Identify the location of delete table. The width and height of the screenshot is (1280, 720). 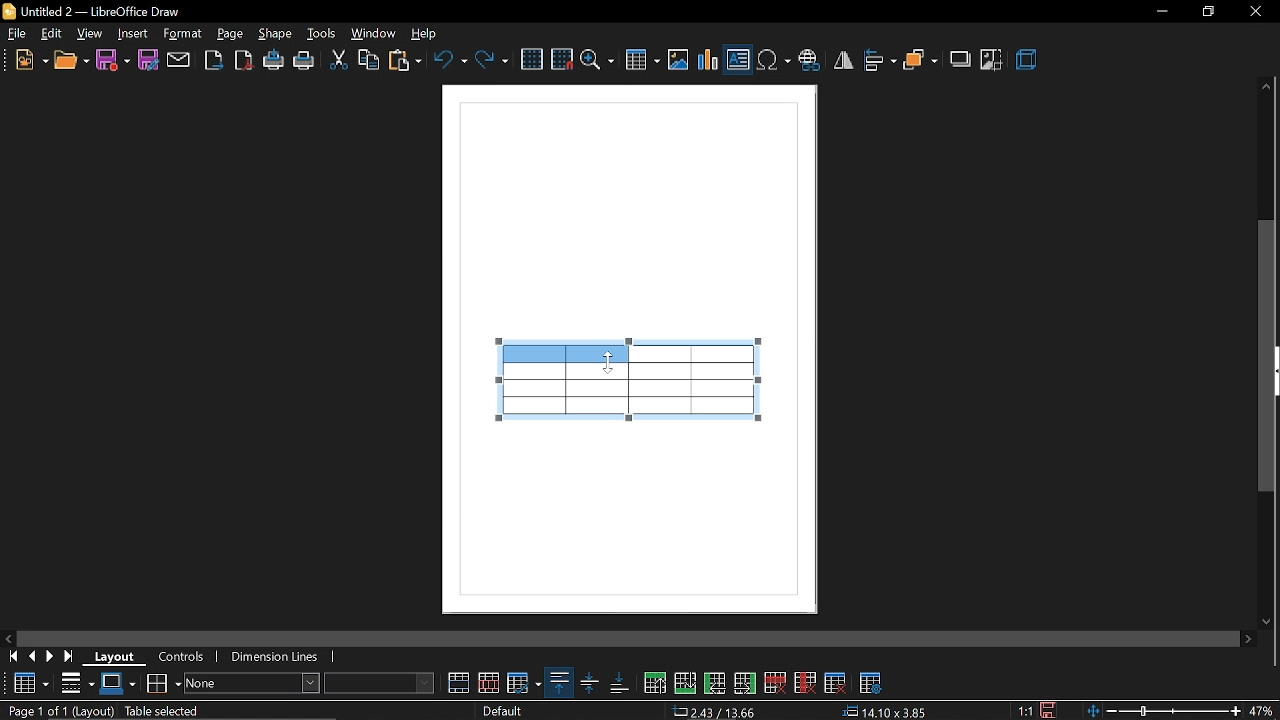
(834, 682).